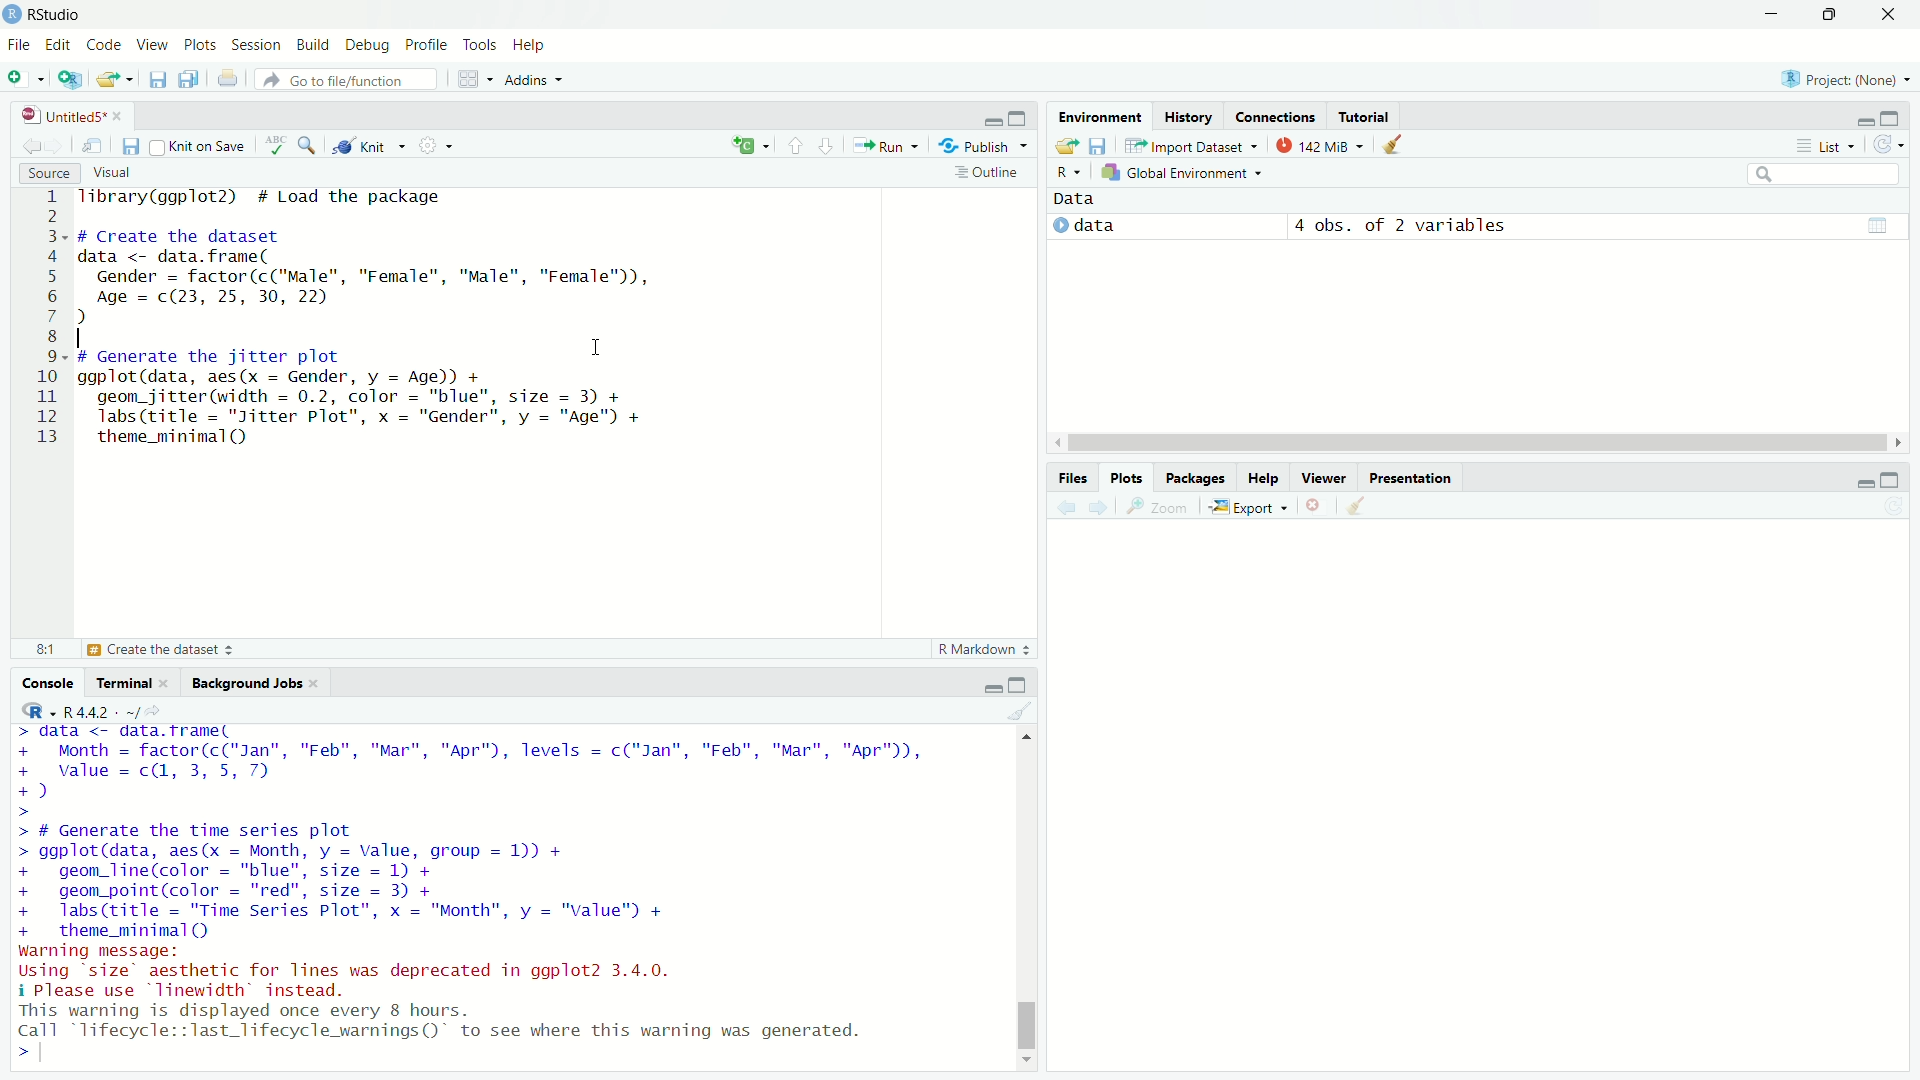  I want to click on project: (None), so click(1844, 79).